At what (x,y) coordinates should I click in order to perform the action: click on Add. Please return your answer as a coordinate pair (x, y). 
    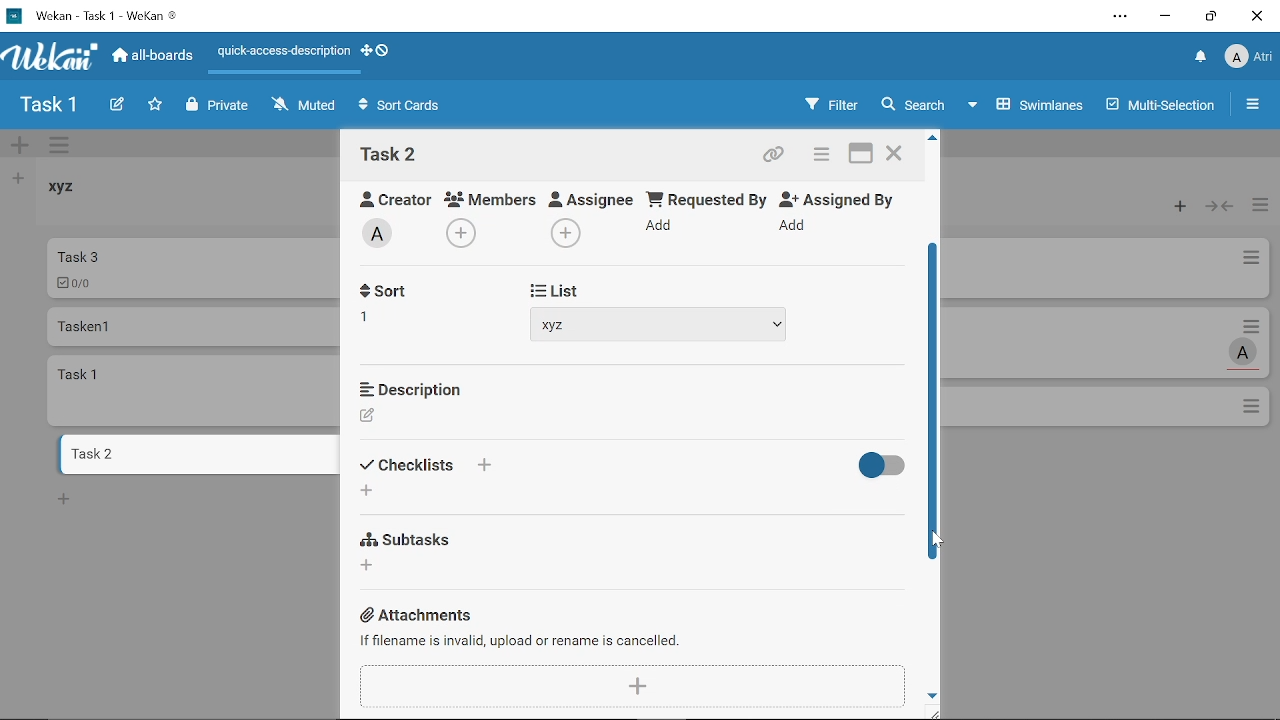
    Looking at the image, I should click on (464, 231).